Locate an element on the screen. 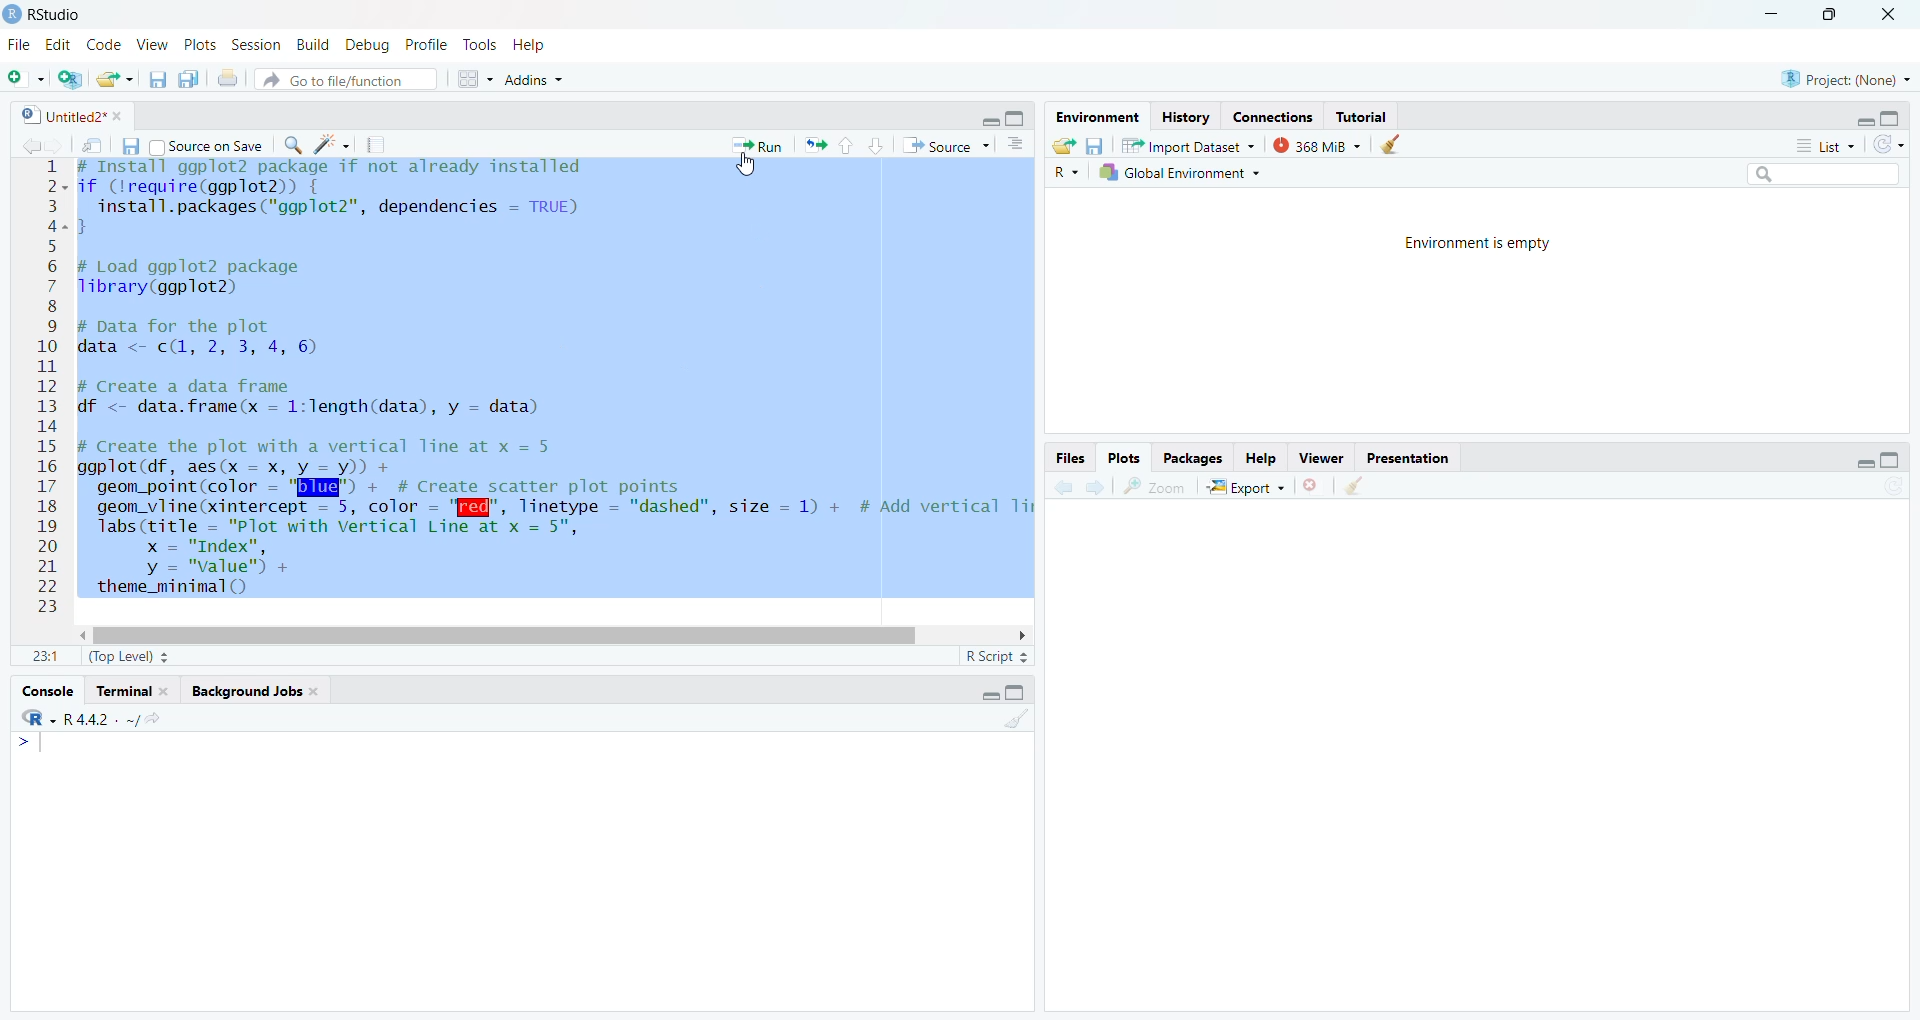  maximise is located at coordinates (1894, 460).